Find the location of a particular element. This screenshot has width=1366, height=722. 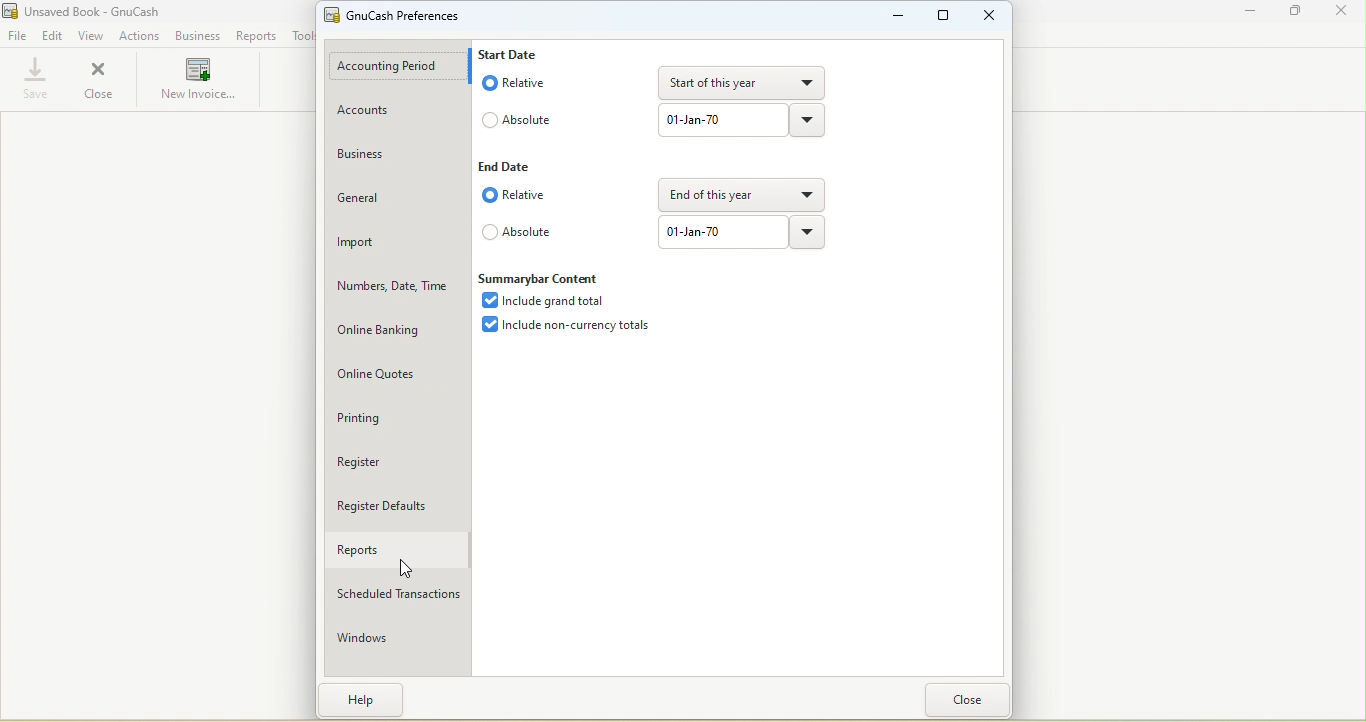

Numbers, date, time is located at coordinates (398, 290).